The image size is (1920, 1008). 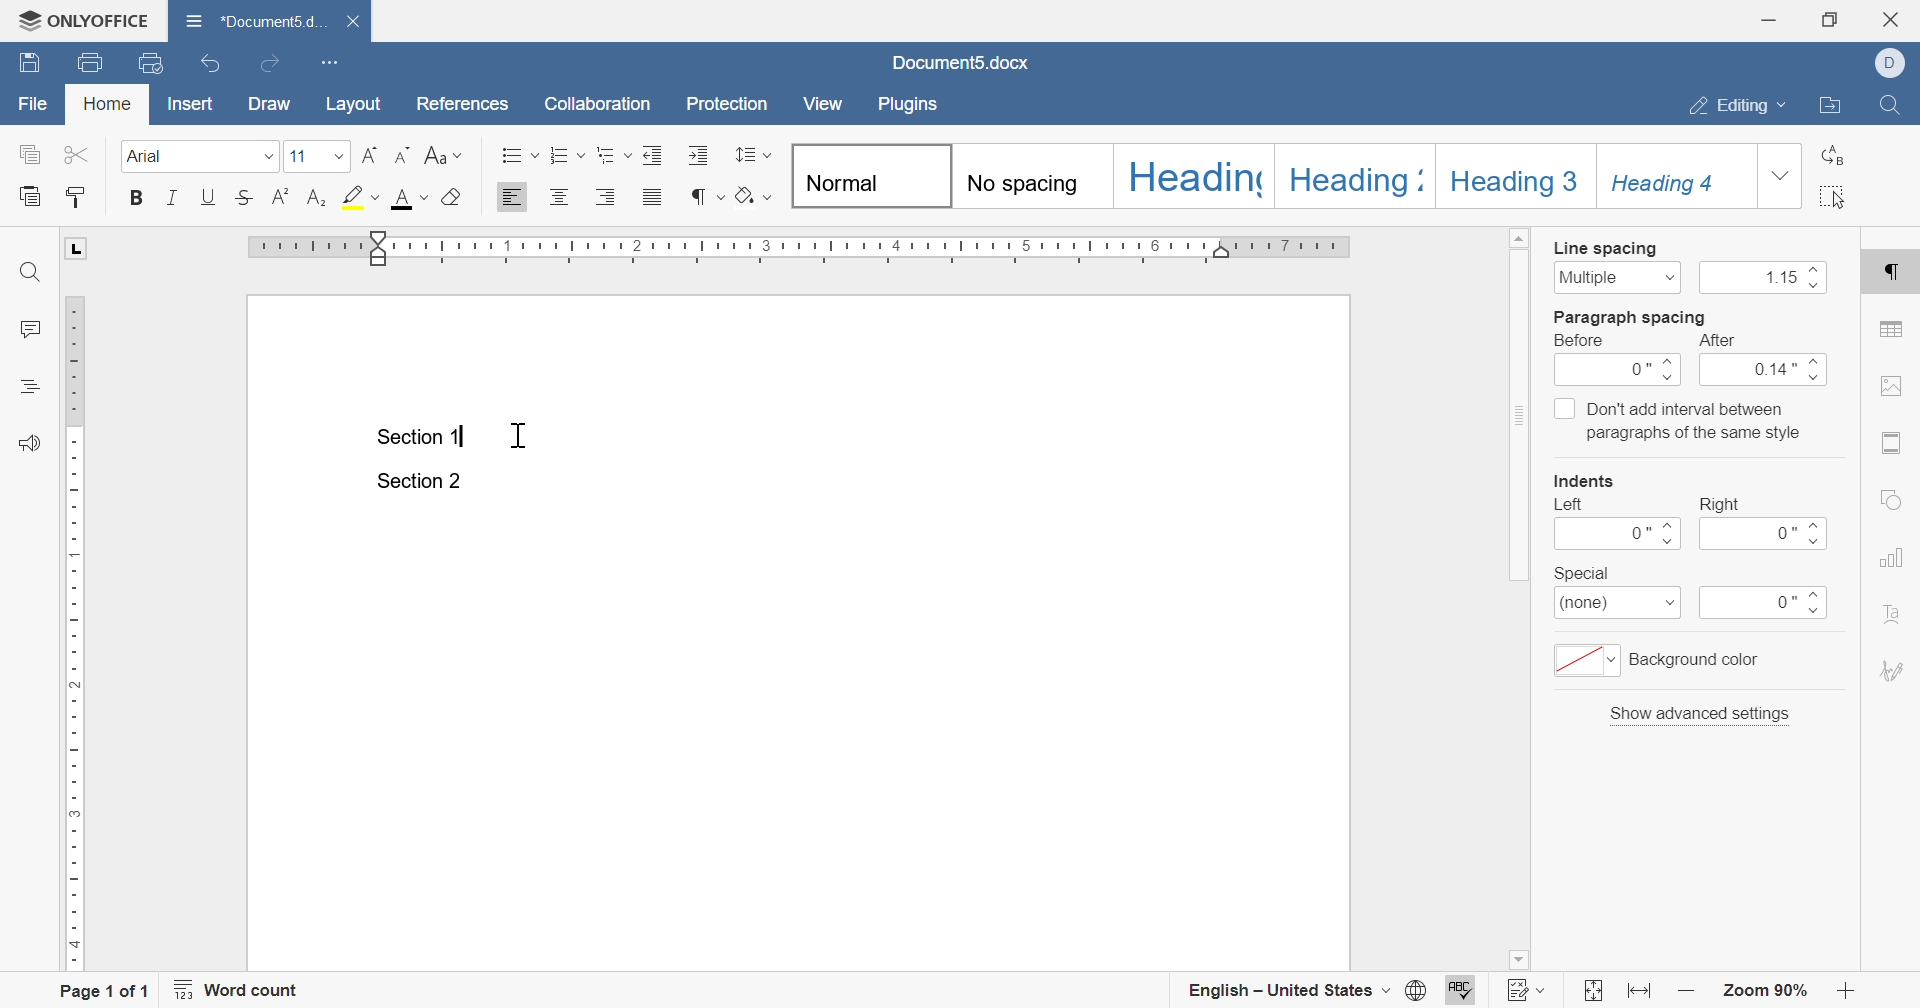 What do you see at coordinates (271, 63) in the screenshot?
I see `redo` at bounding box center [271, 63].